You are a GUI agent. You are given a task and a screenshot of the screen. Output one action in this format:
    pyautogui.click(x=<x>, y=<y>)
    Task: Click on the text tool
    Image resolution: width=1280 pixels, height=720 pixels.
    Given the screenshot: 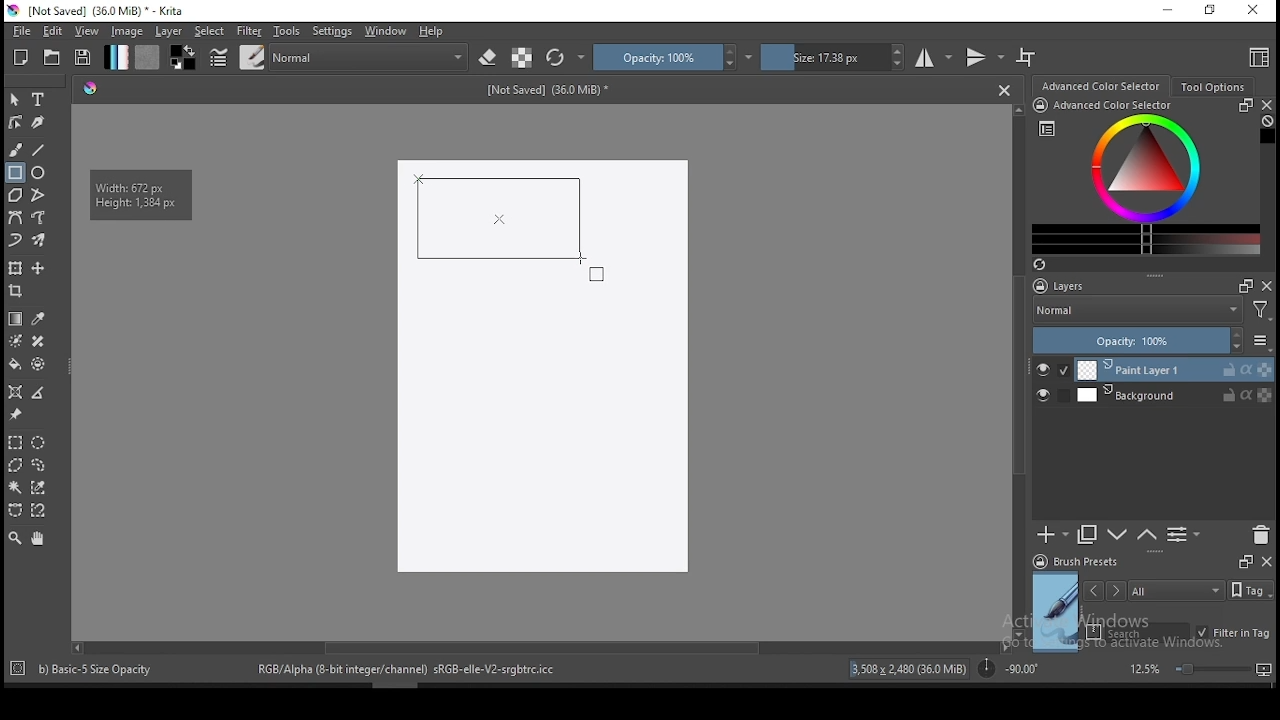 What is the action you would take?
    pyautogui.click(x=39, y=100)
    